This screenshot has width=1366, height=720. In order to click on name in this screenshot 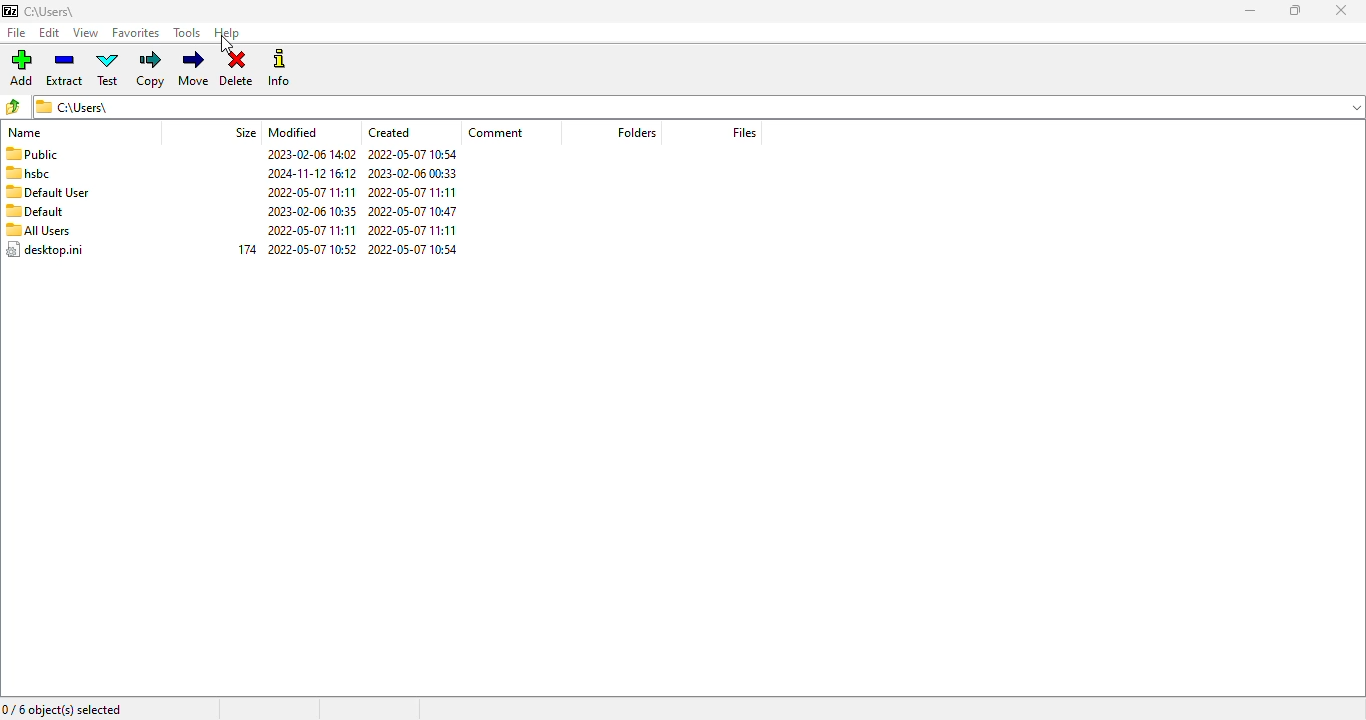, I will do `click(25, 133)`.